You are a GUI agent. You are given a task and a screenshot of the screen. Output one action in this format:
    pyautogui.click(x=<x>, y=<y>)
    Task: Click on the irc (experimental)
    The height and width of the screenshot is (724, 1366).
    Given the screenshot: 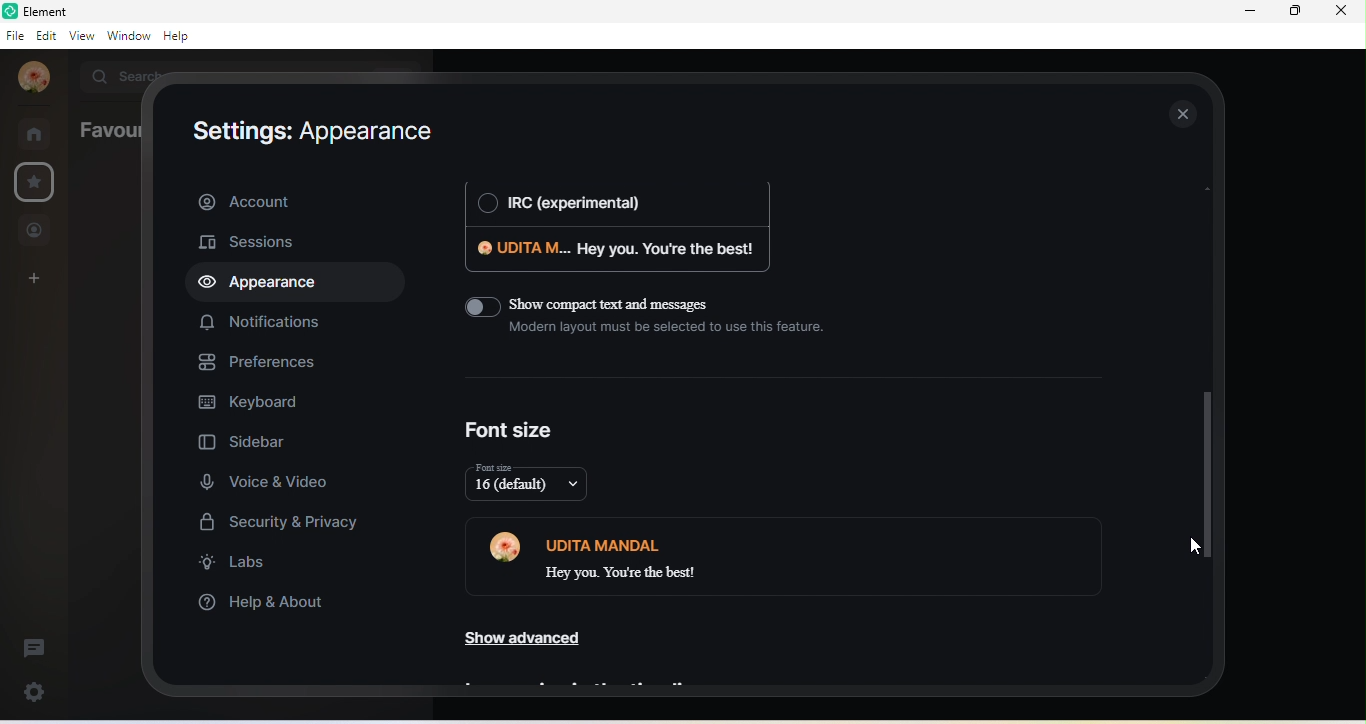 What is the action you would take?
    pyautogui.click(x=613, y=205)
    